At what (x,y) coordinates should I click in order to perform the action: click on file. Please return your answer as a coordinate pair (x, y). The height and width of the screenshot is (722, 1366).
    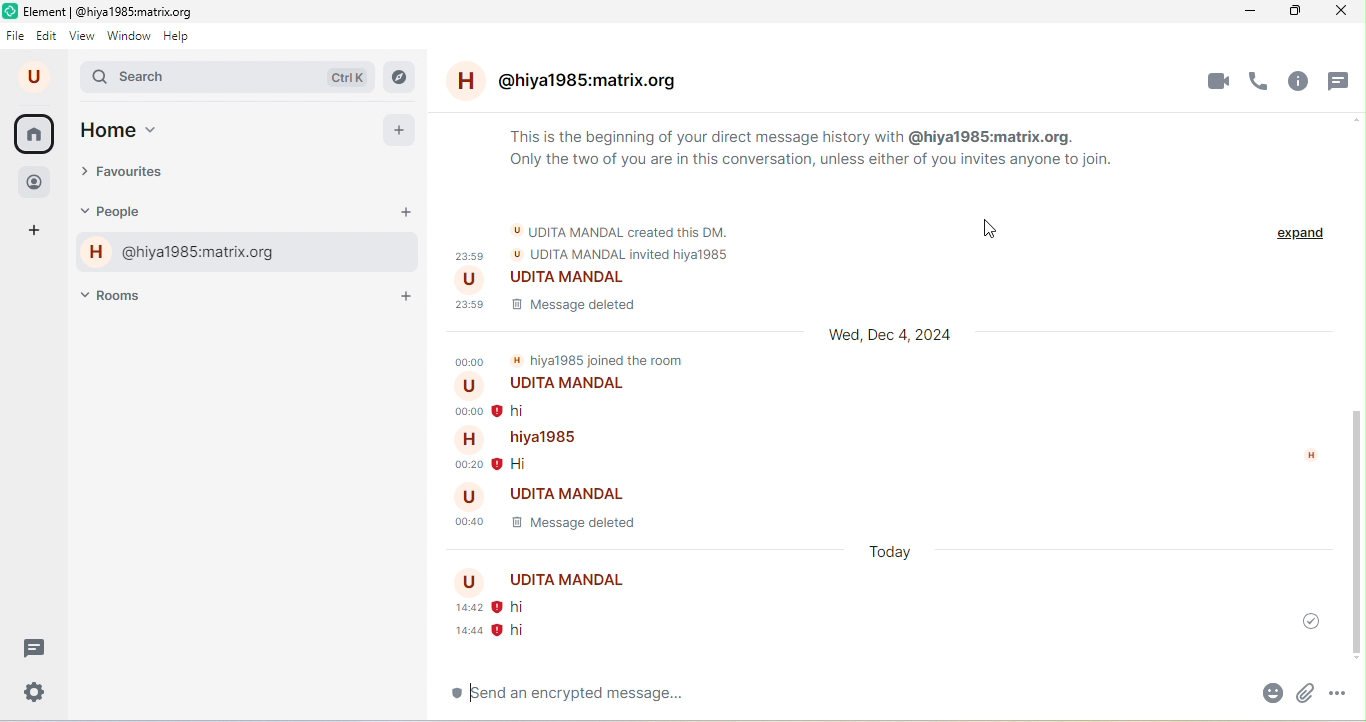
    Looking at the image, I should click on (16, 34).